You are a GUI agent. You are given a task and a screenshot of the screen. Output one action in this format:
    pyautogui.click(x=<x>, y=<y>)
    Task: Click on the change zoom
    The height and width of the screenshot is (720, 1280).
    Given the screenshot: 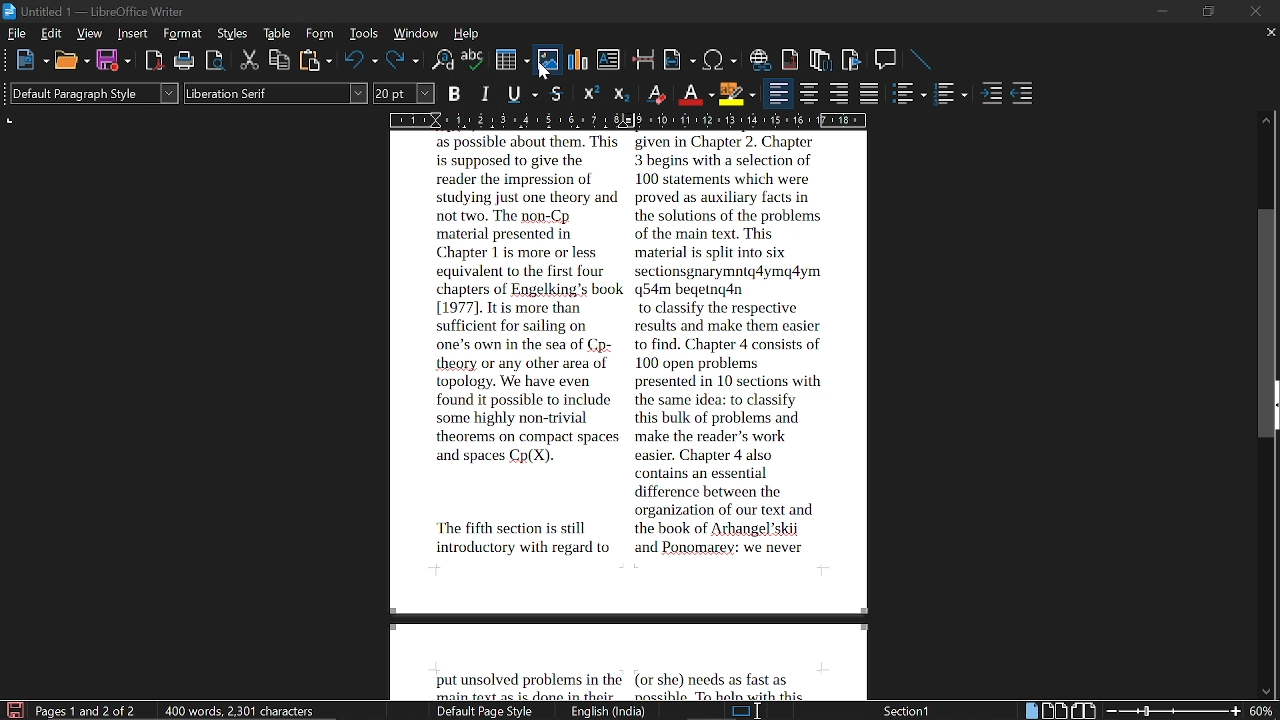 What is the action you would take?
    pyautogui.click(x=1174, y=711)
    